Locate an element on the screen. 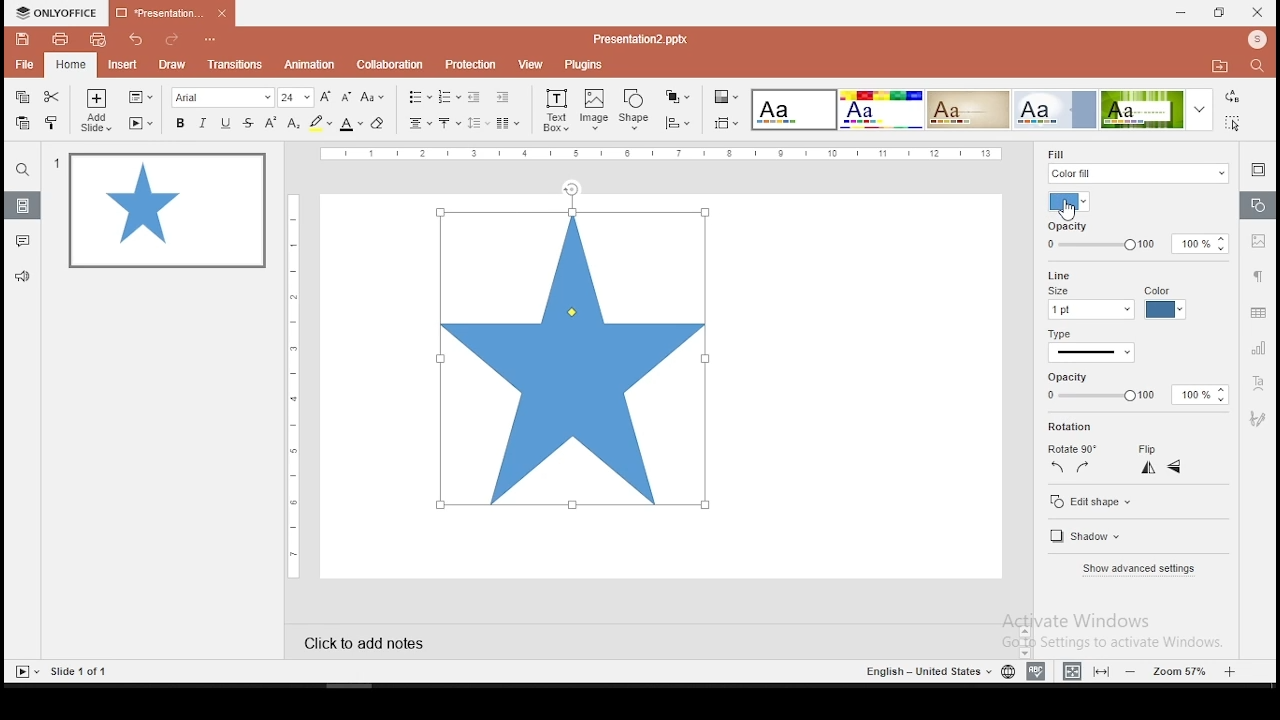 The image size is (1280, 720). redo is located at coordinates (171, 41).